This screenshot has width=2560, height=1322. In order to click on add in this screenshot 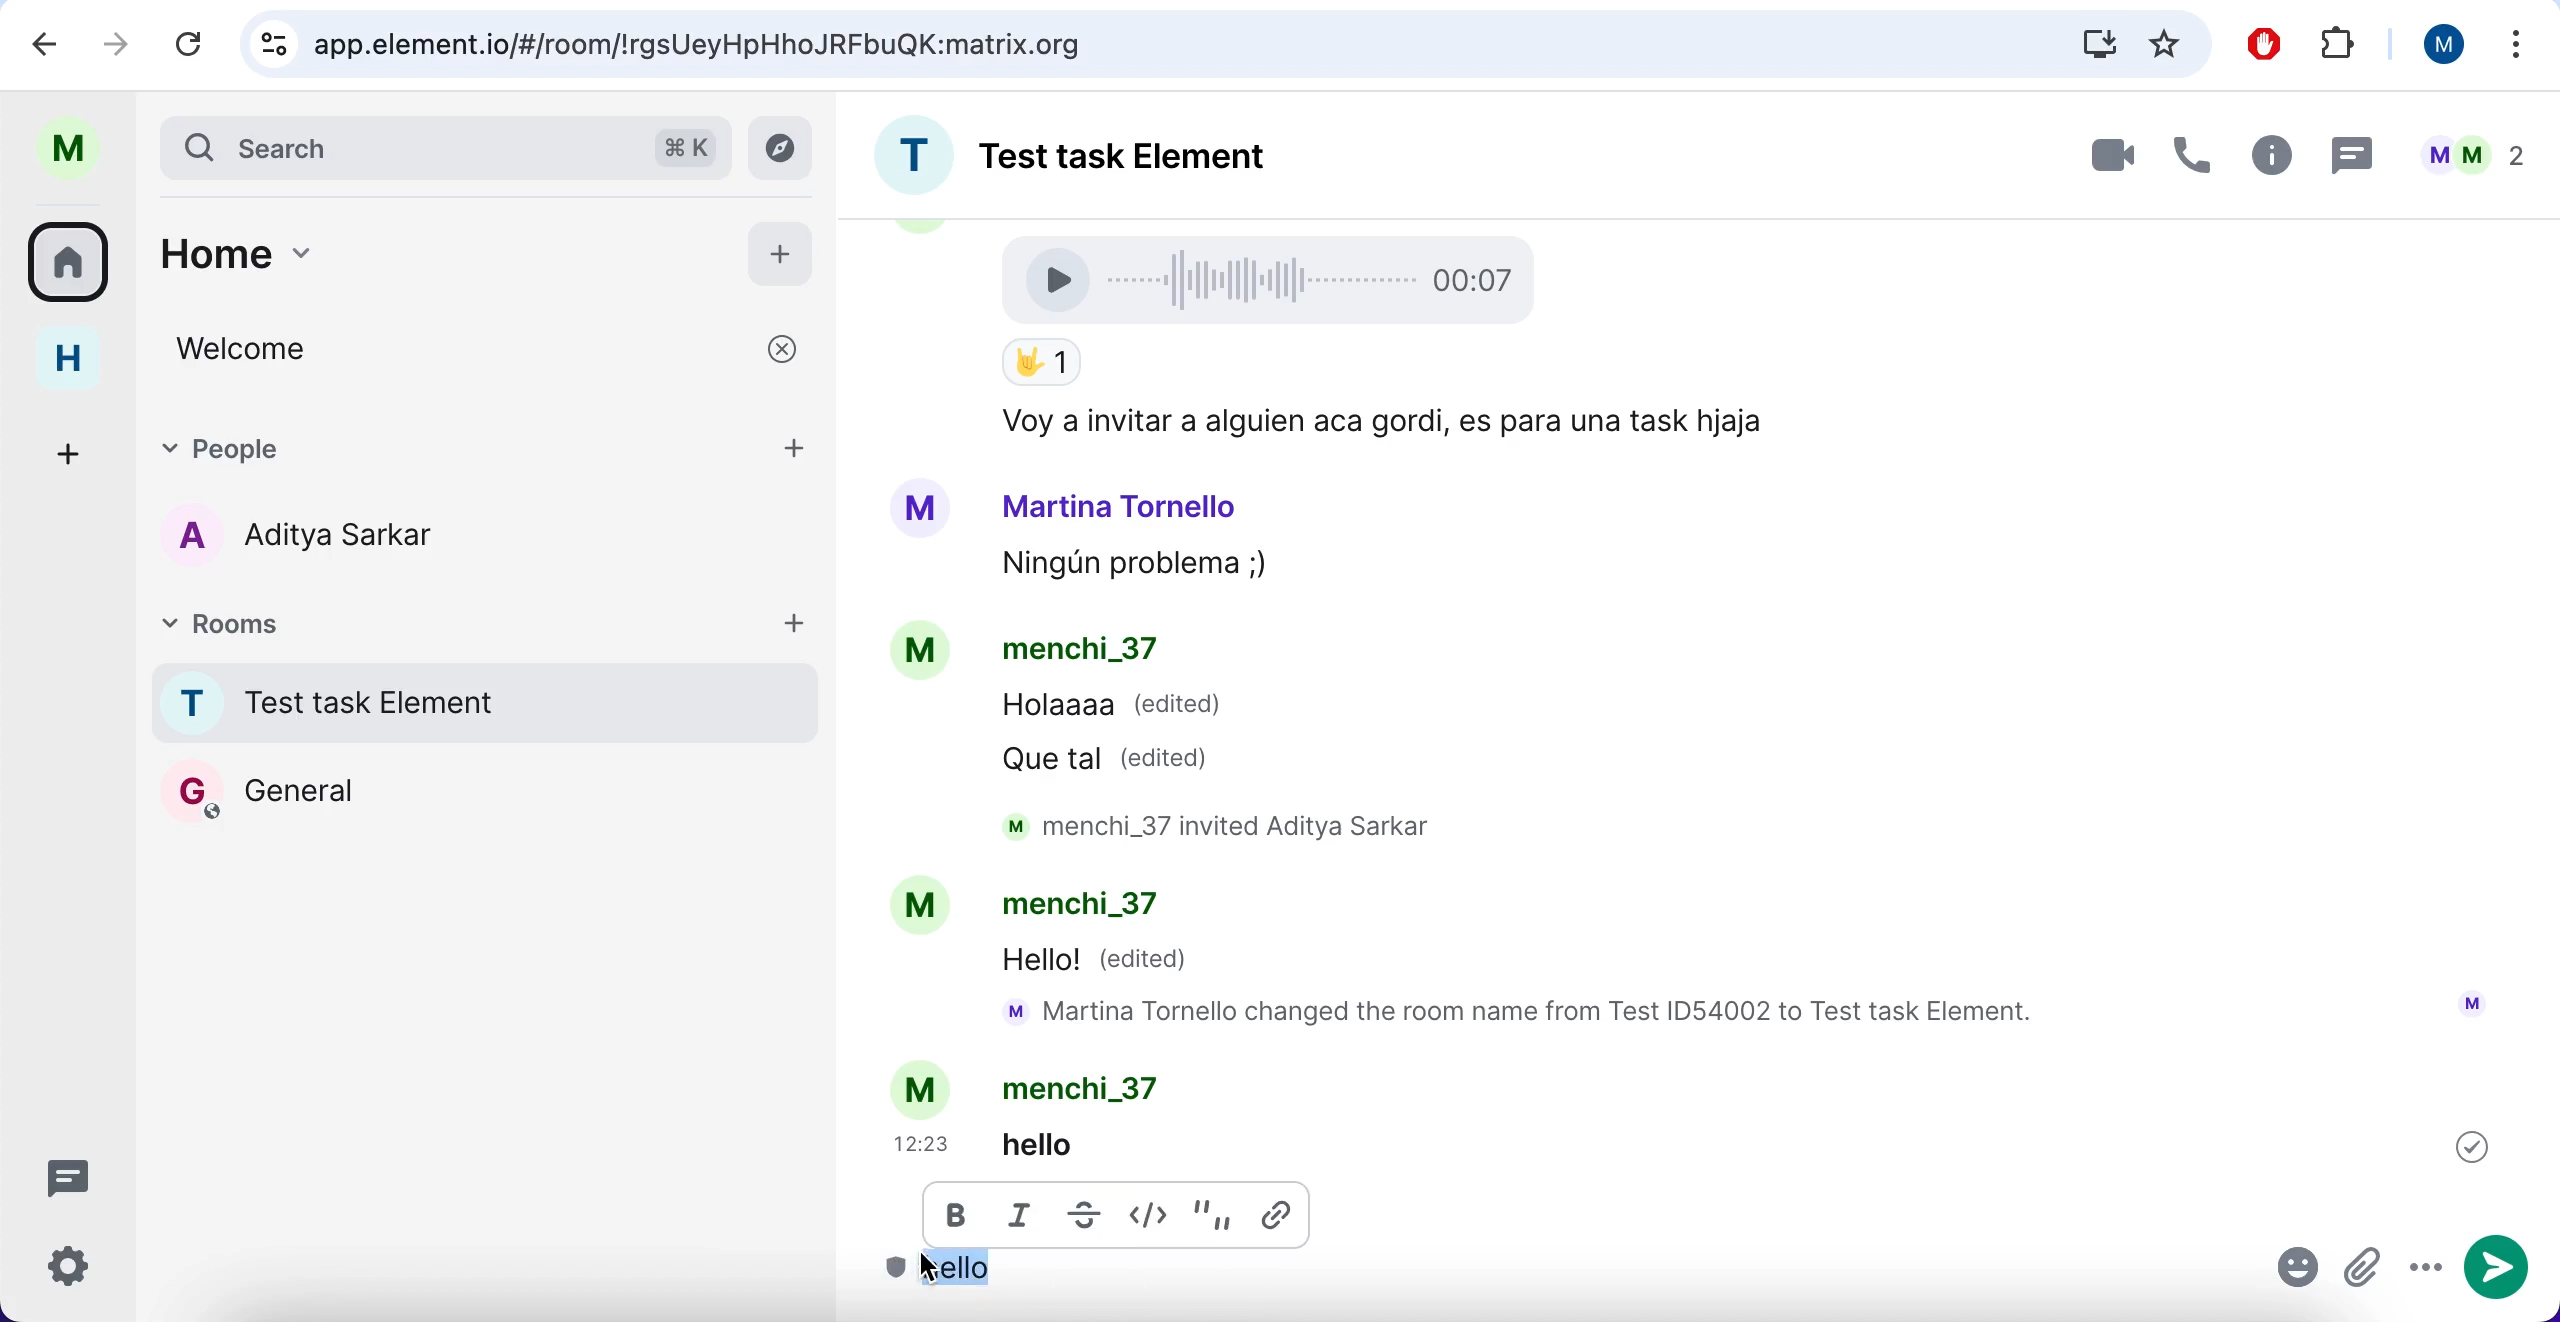, I will do `click(795, 621)`.